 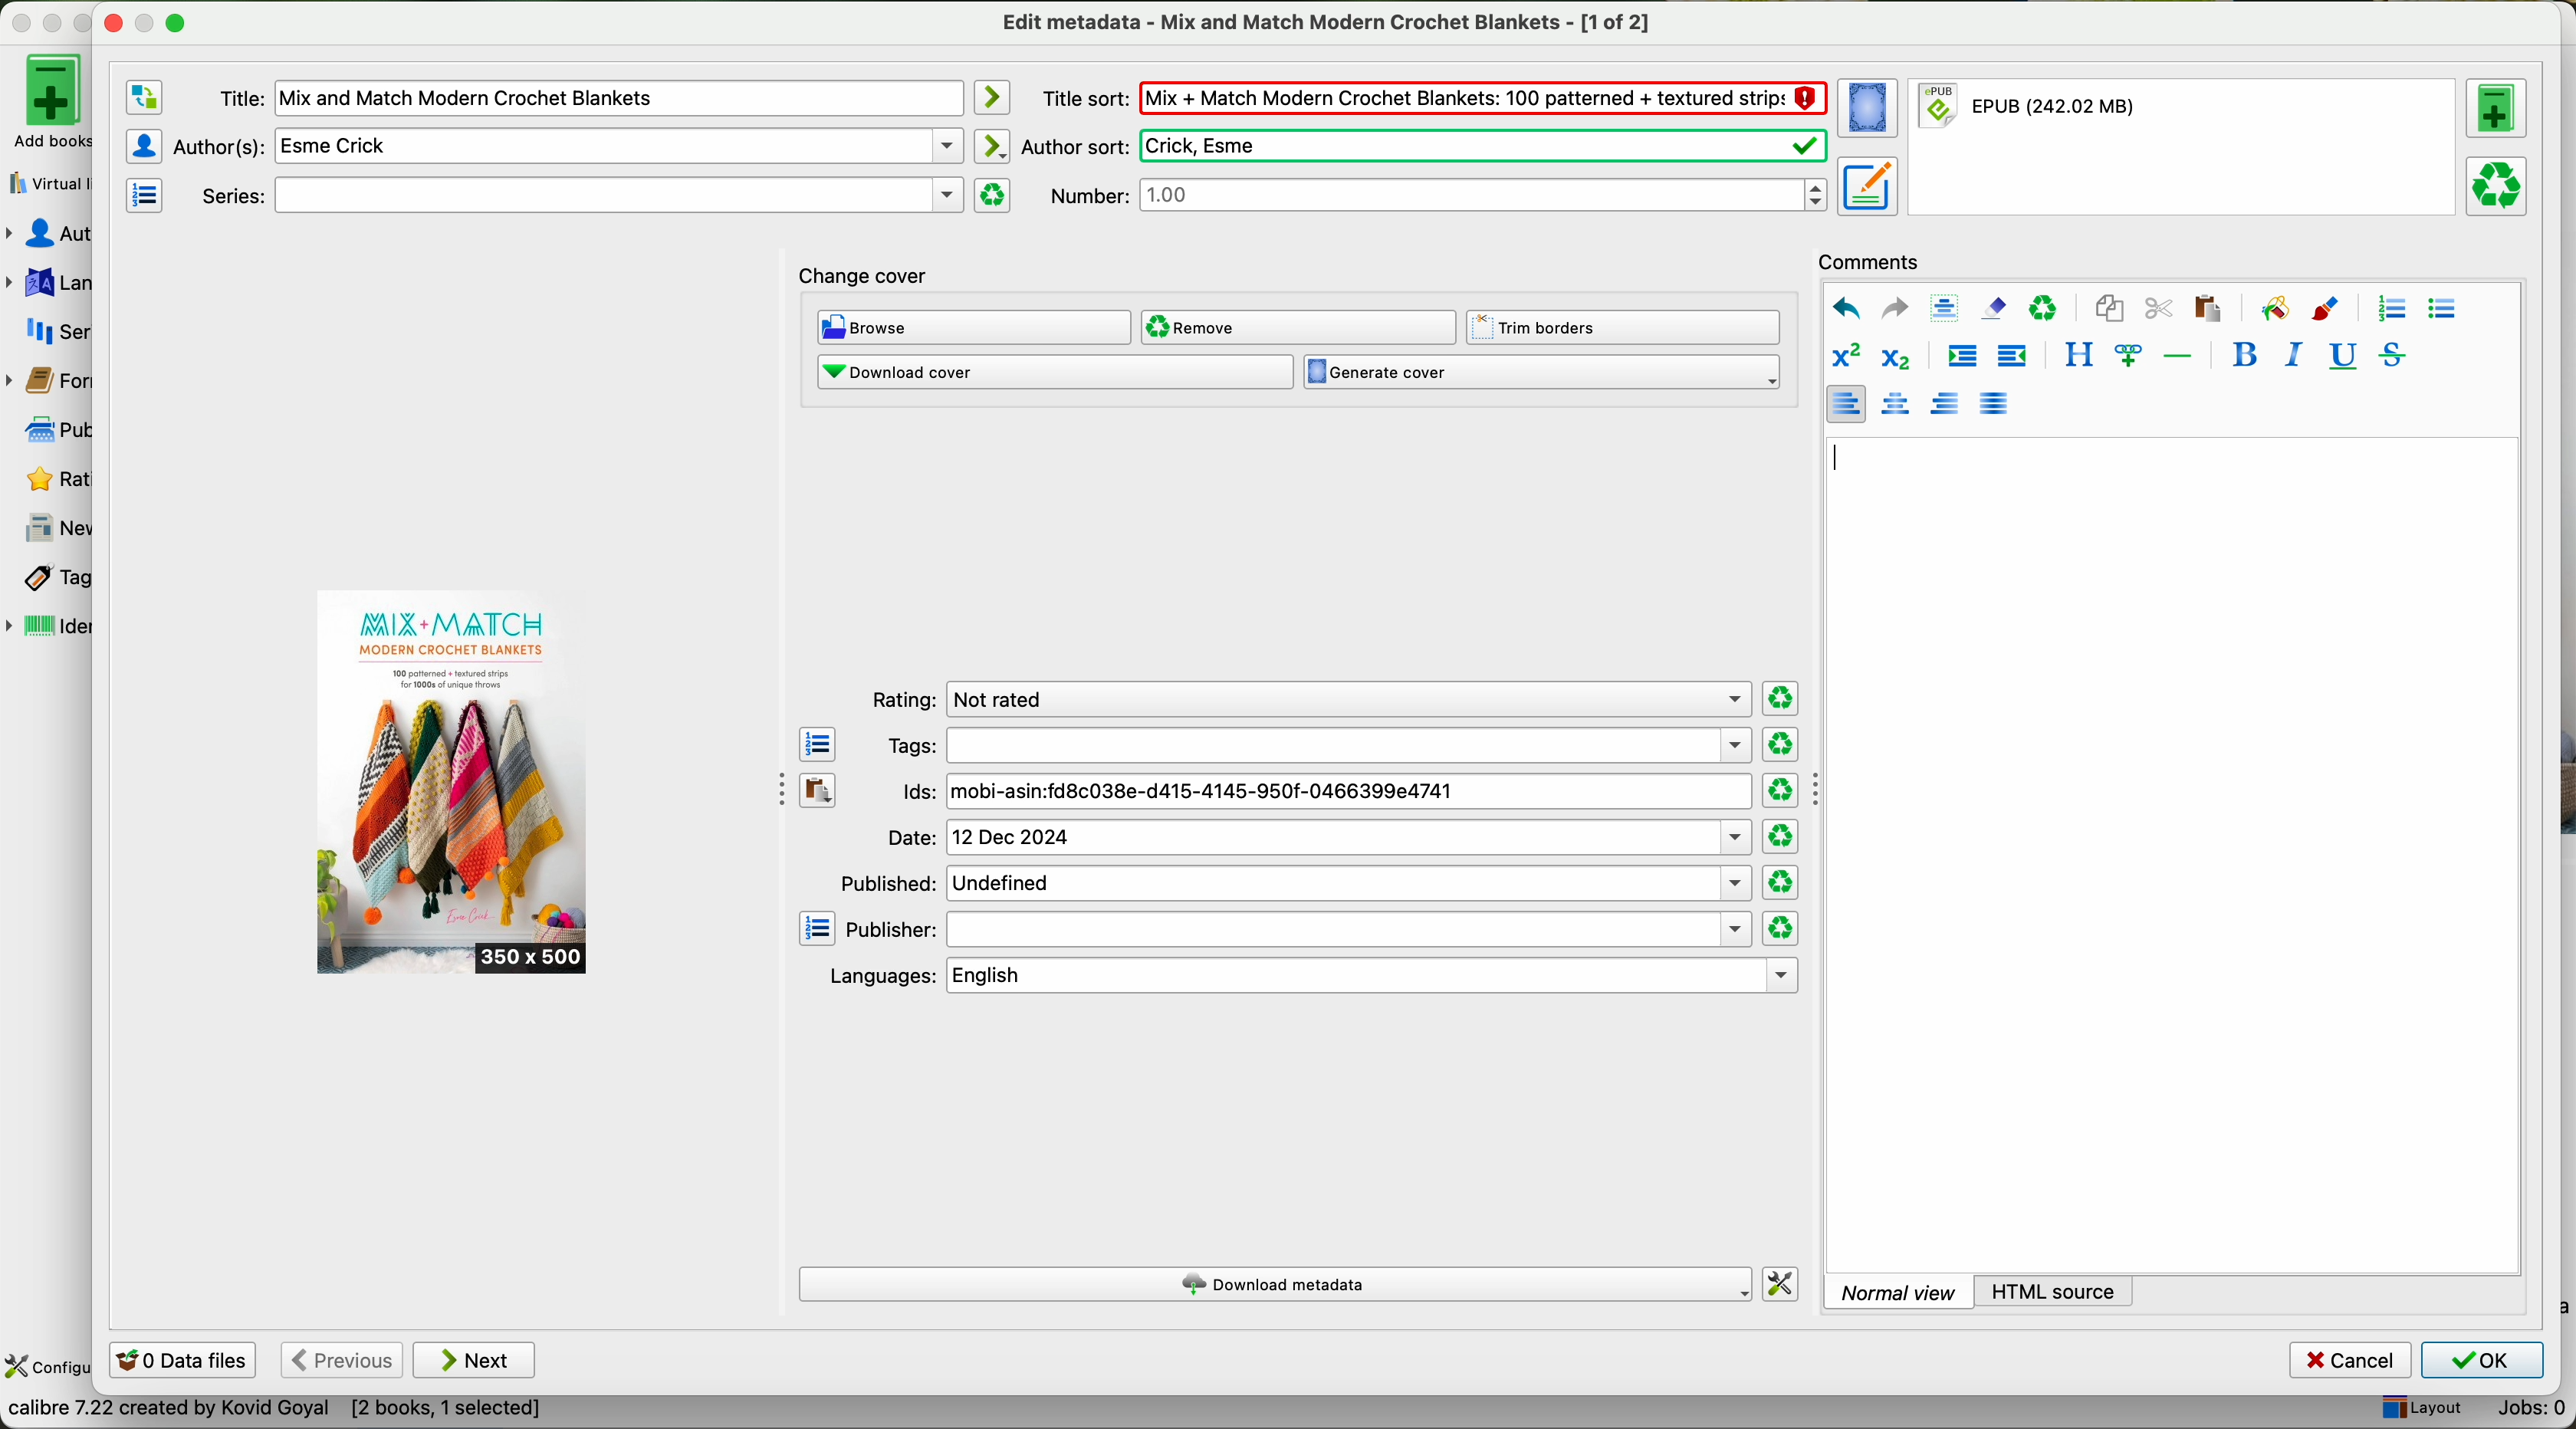 What do you see at coordinates (818, 745) in the screenshot?
I see `open the tag editor` at bounding box center [818, 745].